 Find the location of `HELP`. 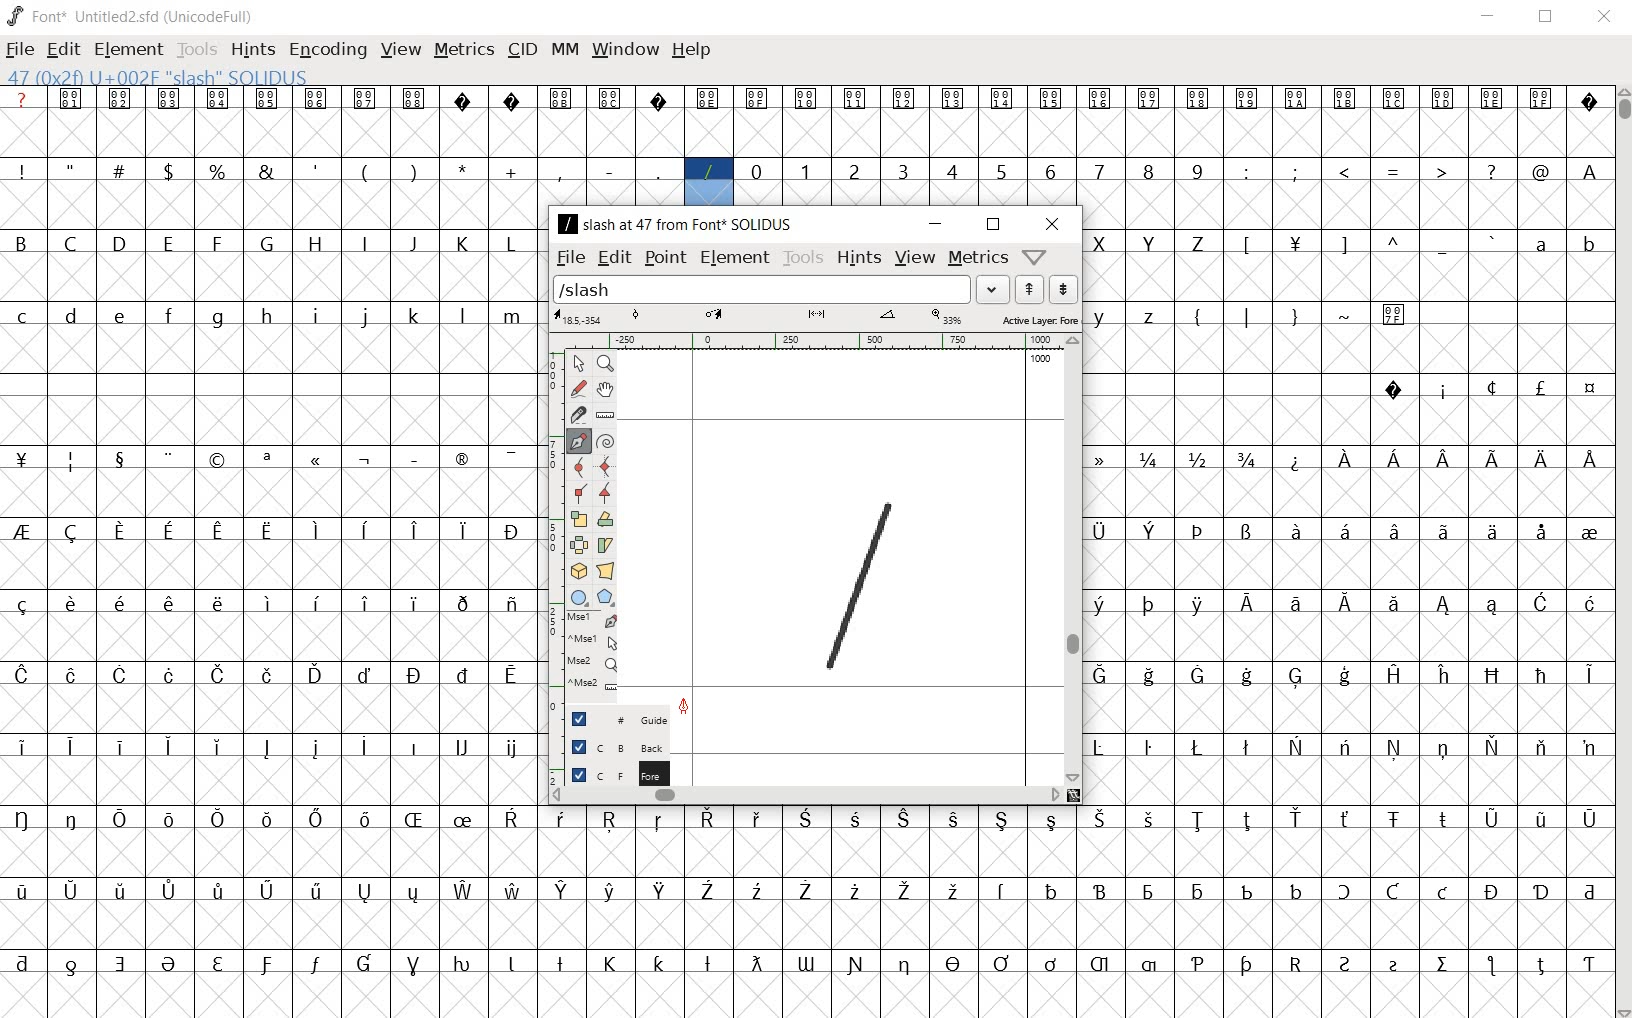

HELP is located at coordinates (692, 51).